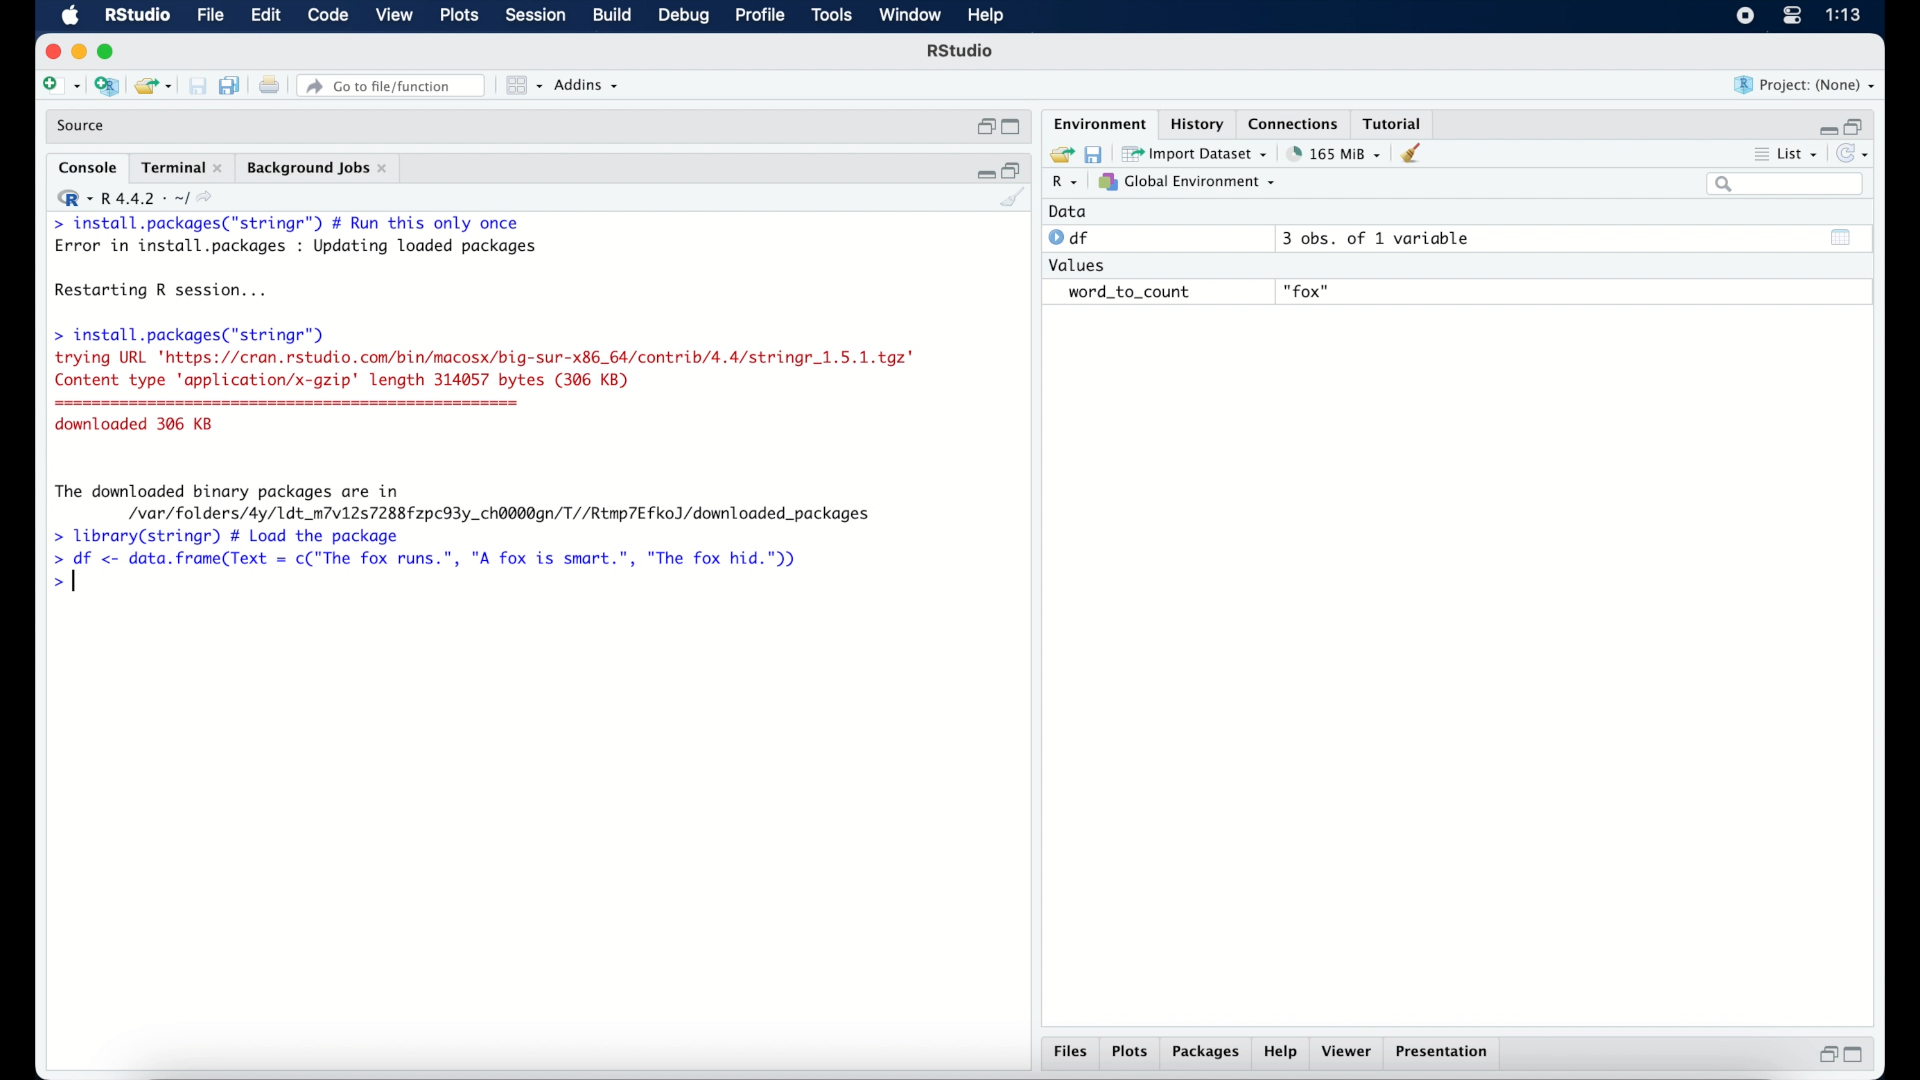 The height and width of the screenshot is (1080, 1920). I want to click on close, so click(50, 52).